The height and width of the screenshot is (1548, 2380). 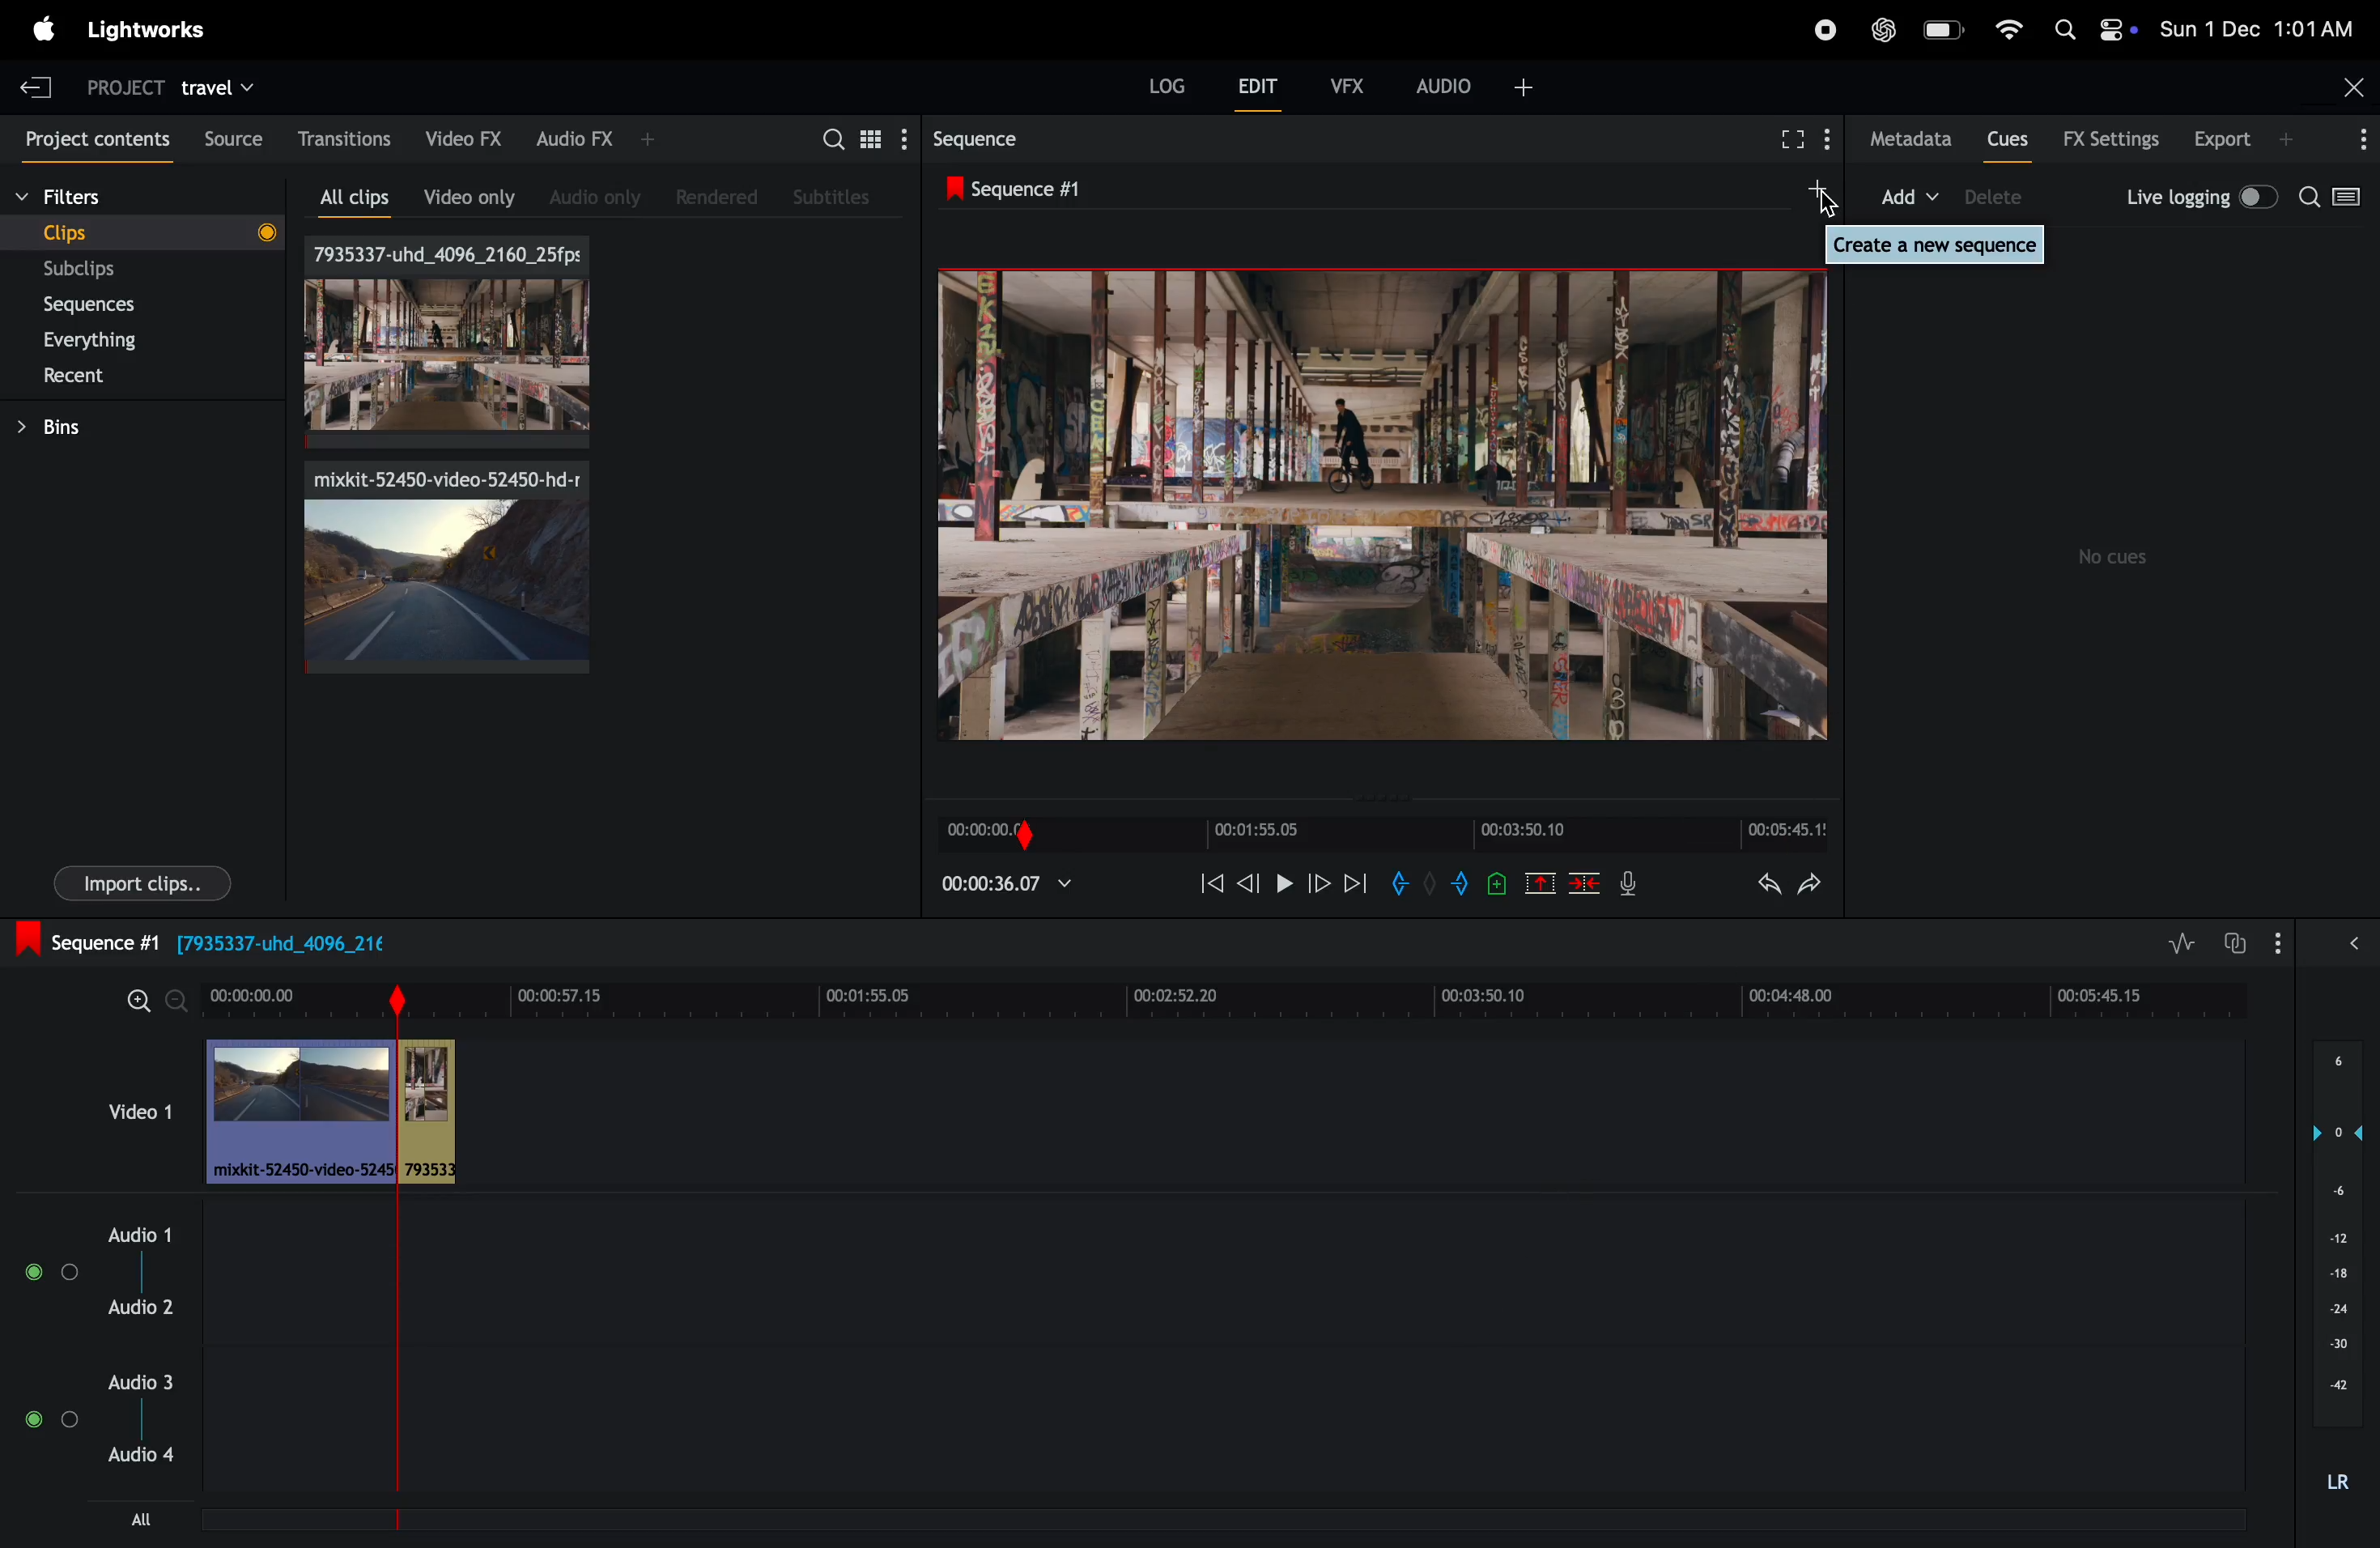 I want to click on show hide full video mix, so click(x=2354, y=943).